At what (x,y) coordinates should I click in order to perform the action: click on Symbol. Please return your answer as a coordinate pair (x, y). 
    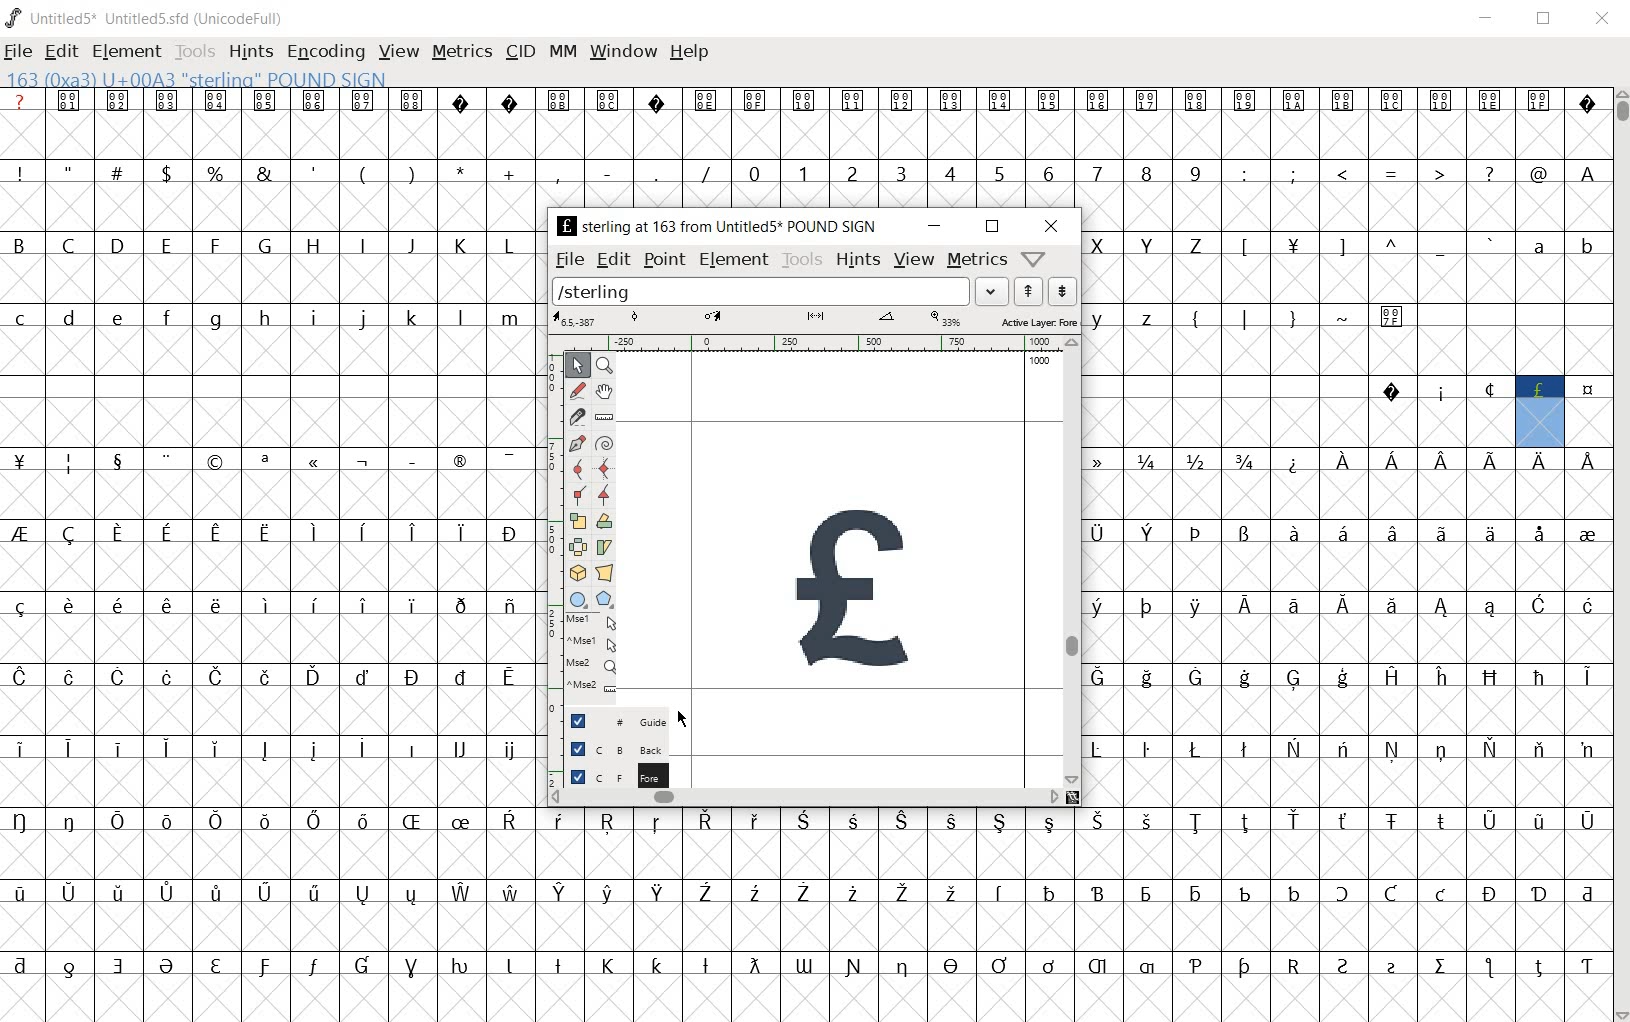
    Looking at the image, I should click on (1345, 895).